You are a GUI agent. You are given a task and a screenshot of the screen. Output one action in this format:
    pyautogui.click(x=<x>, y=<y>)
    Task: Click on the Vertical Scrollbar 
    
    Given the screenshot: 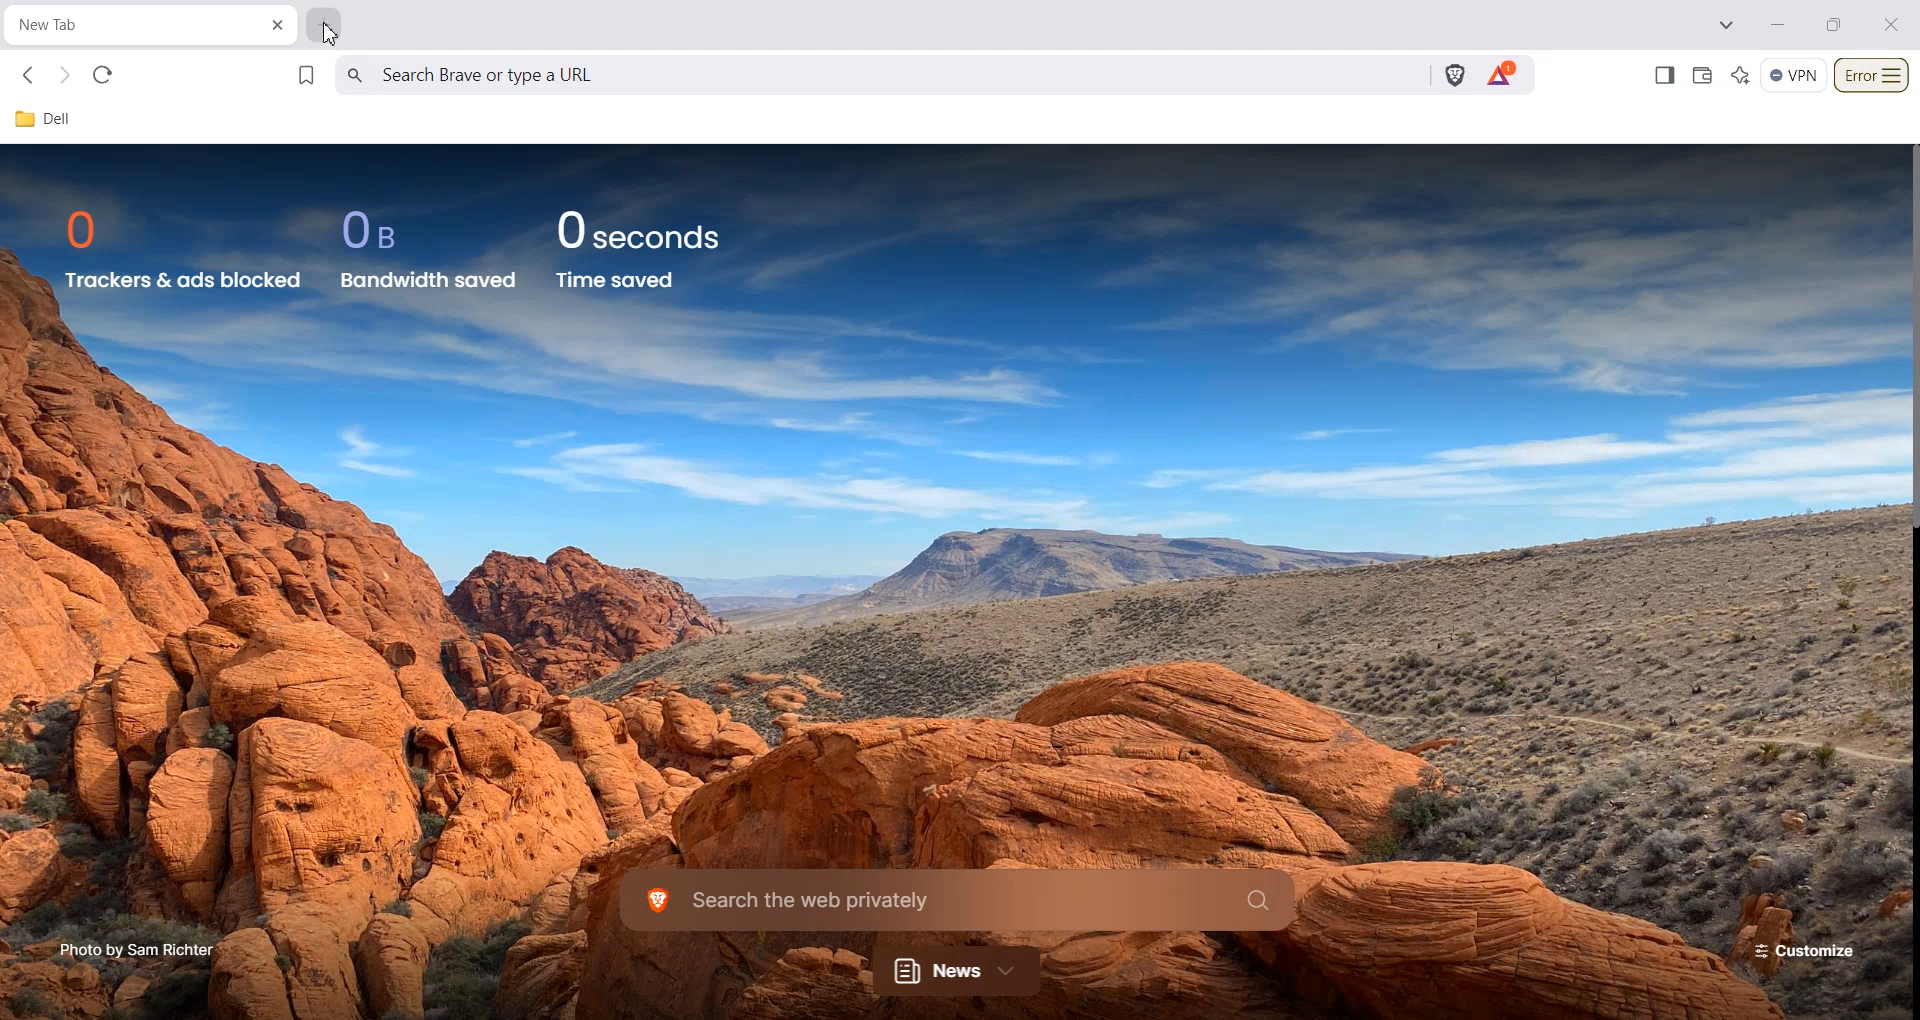 What is the action you would take?
    pyautogui.click(x=1908, y=337)
    